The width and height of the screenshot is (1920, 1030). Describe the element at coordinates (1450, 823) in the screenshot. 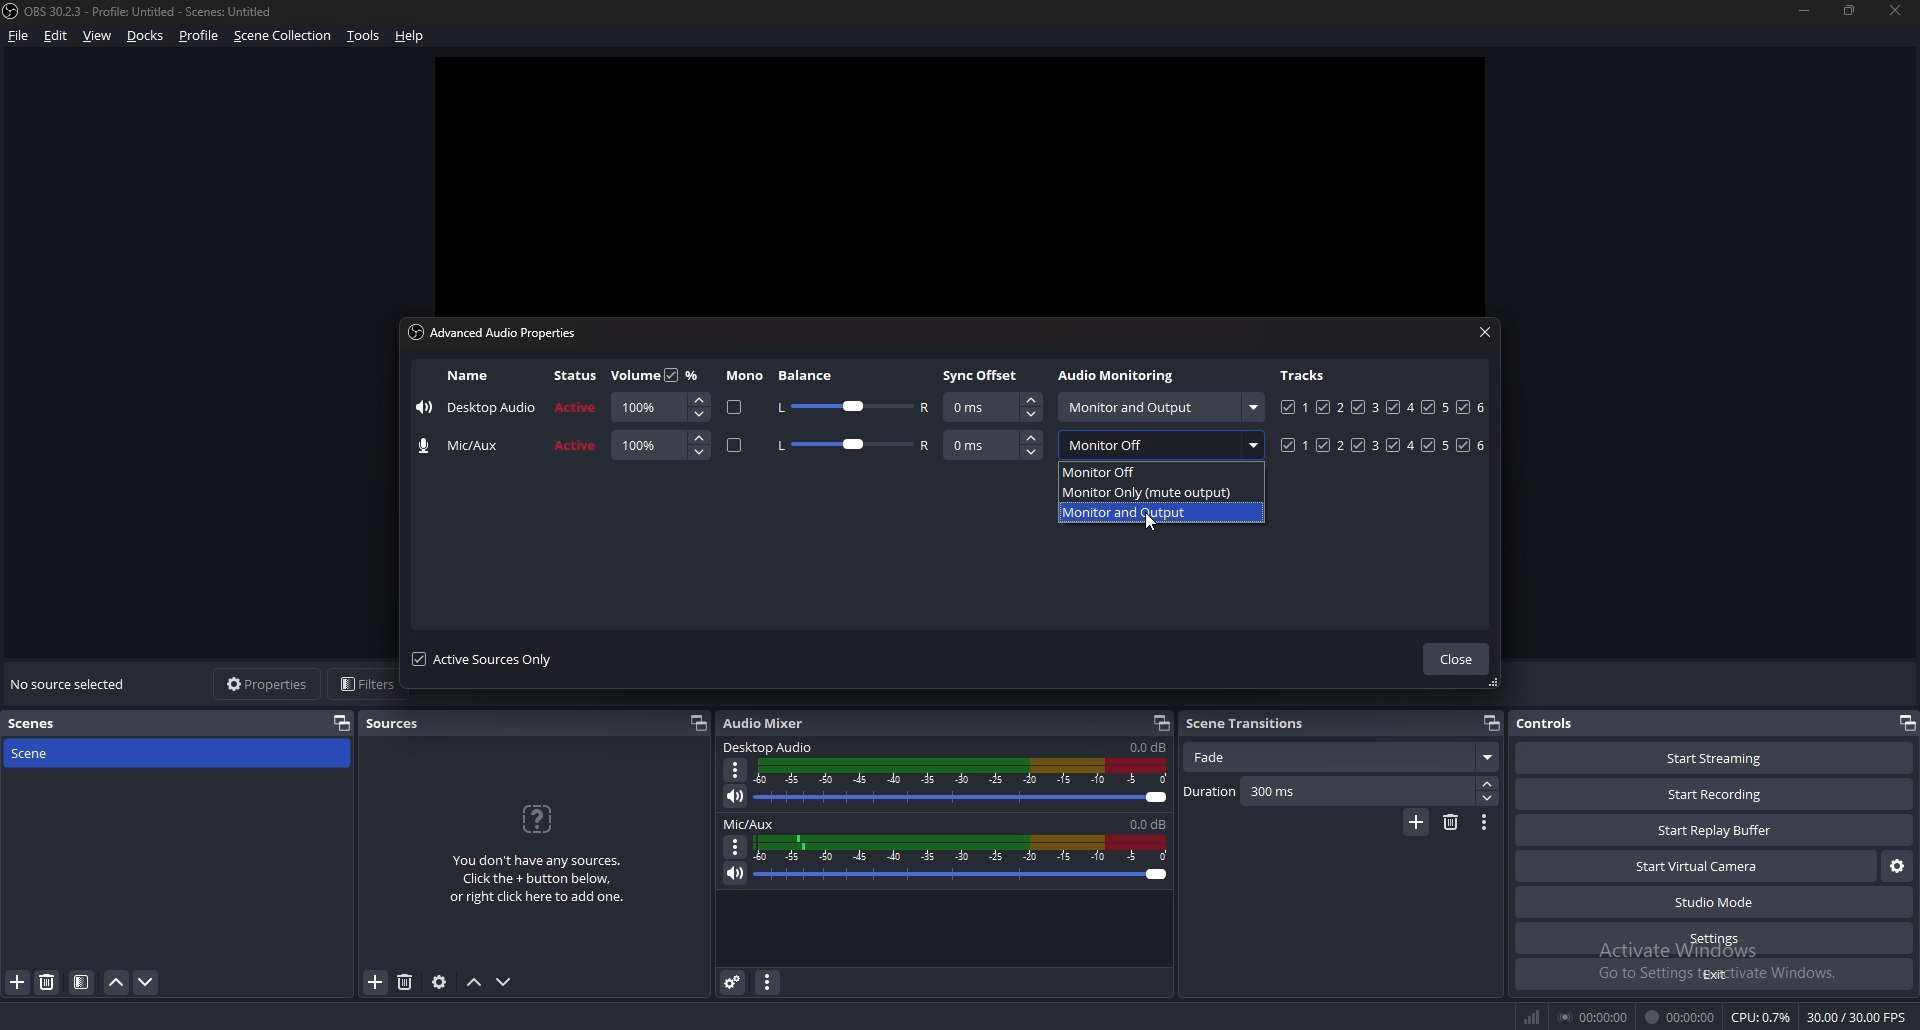

I see `remove transition` at that location.